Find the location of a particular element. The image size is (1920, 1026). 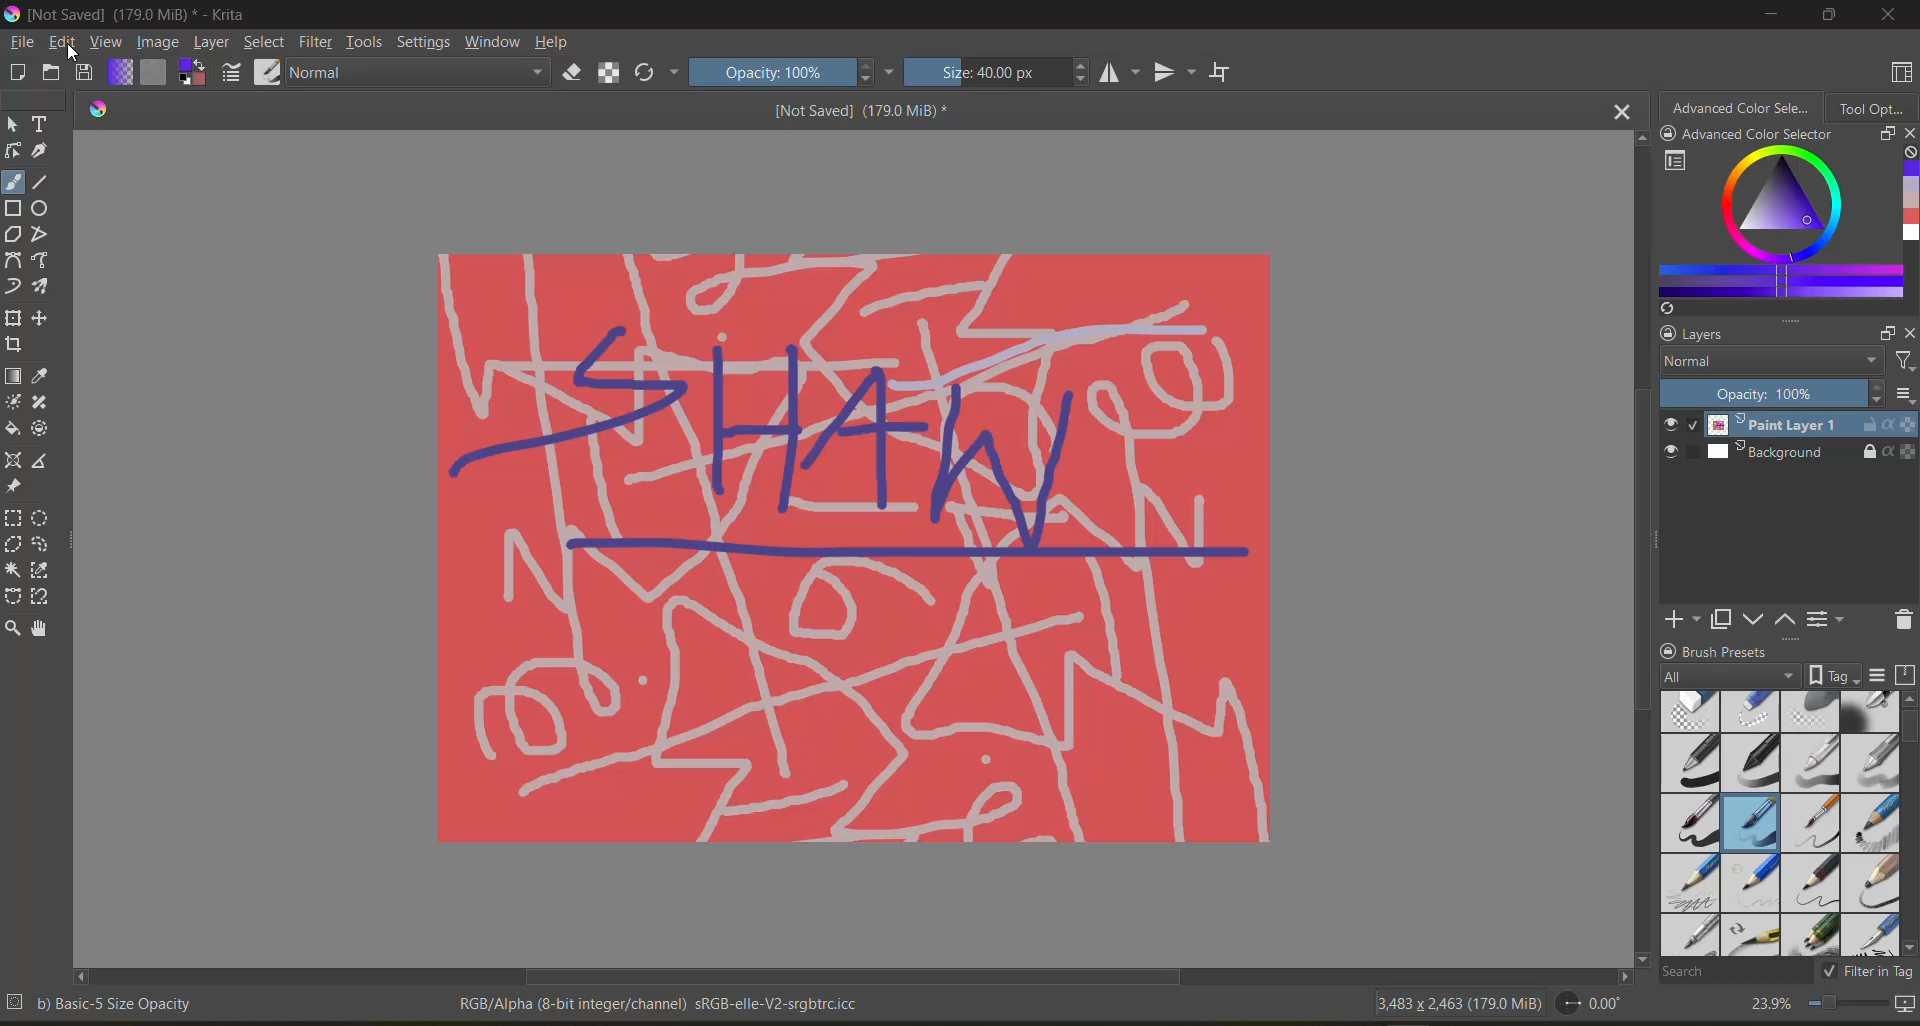

file is located at coordinates (22, 43).